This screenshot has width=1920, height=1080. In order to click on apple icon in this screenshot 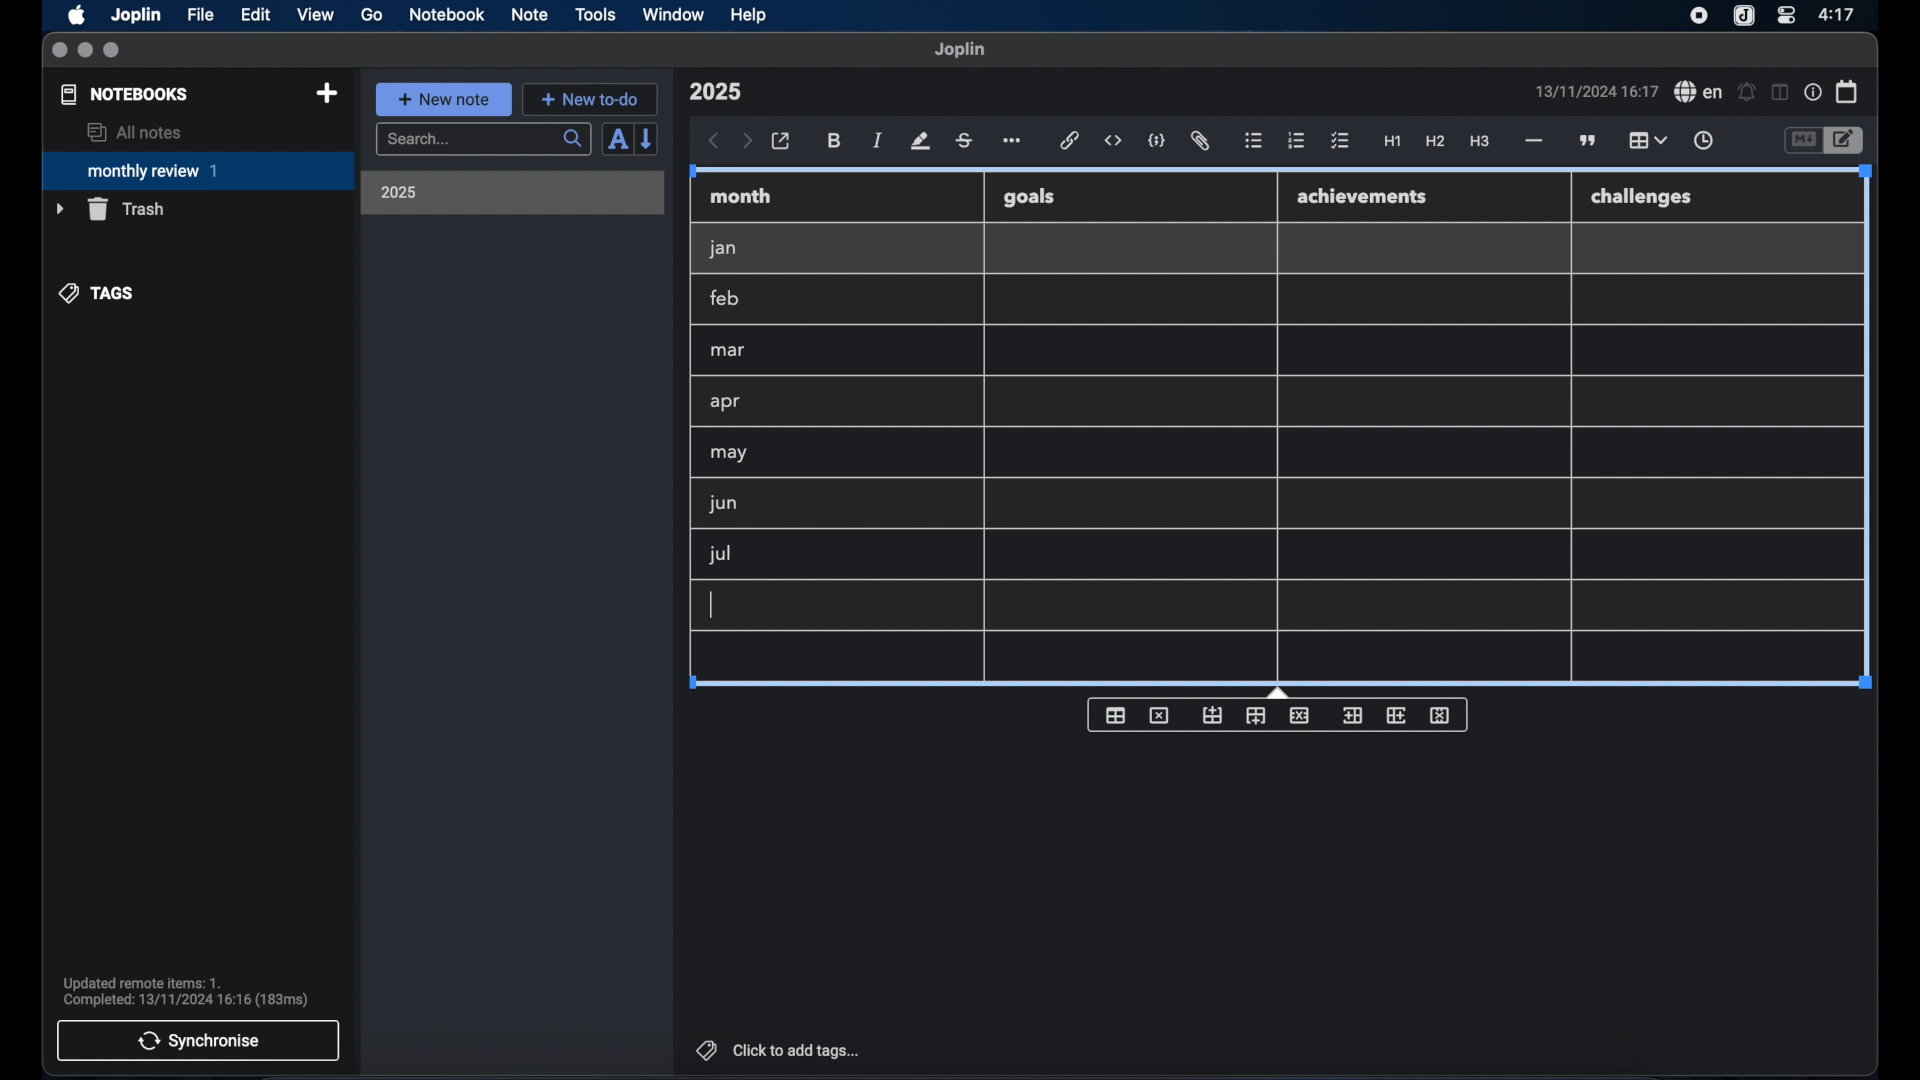, I will do `click(75, 15)`.